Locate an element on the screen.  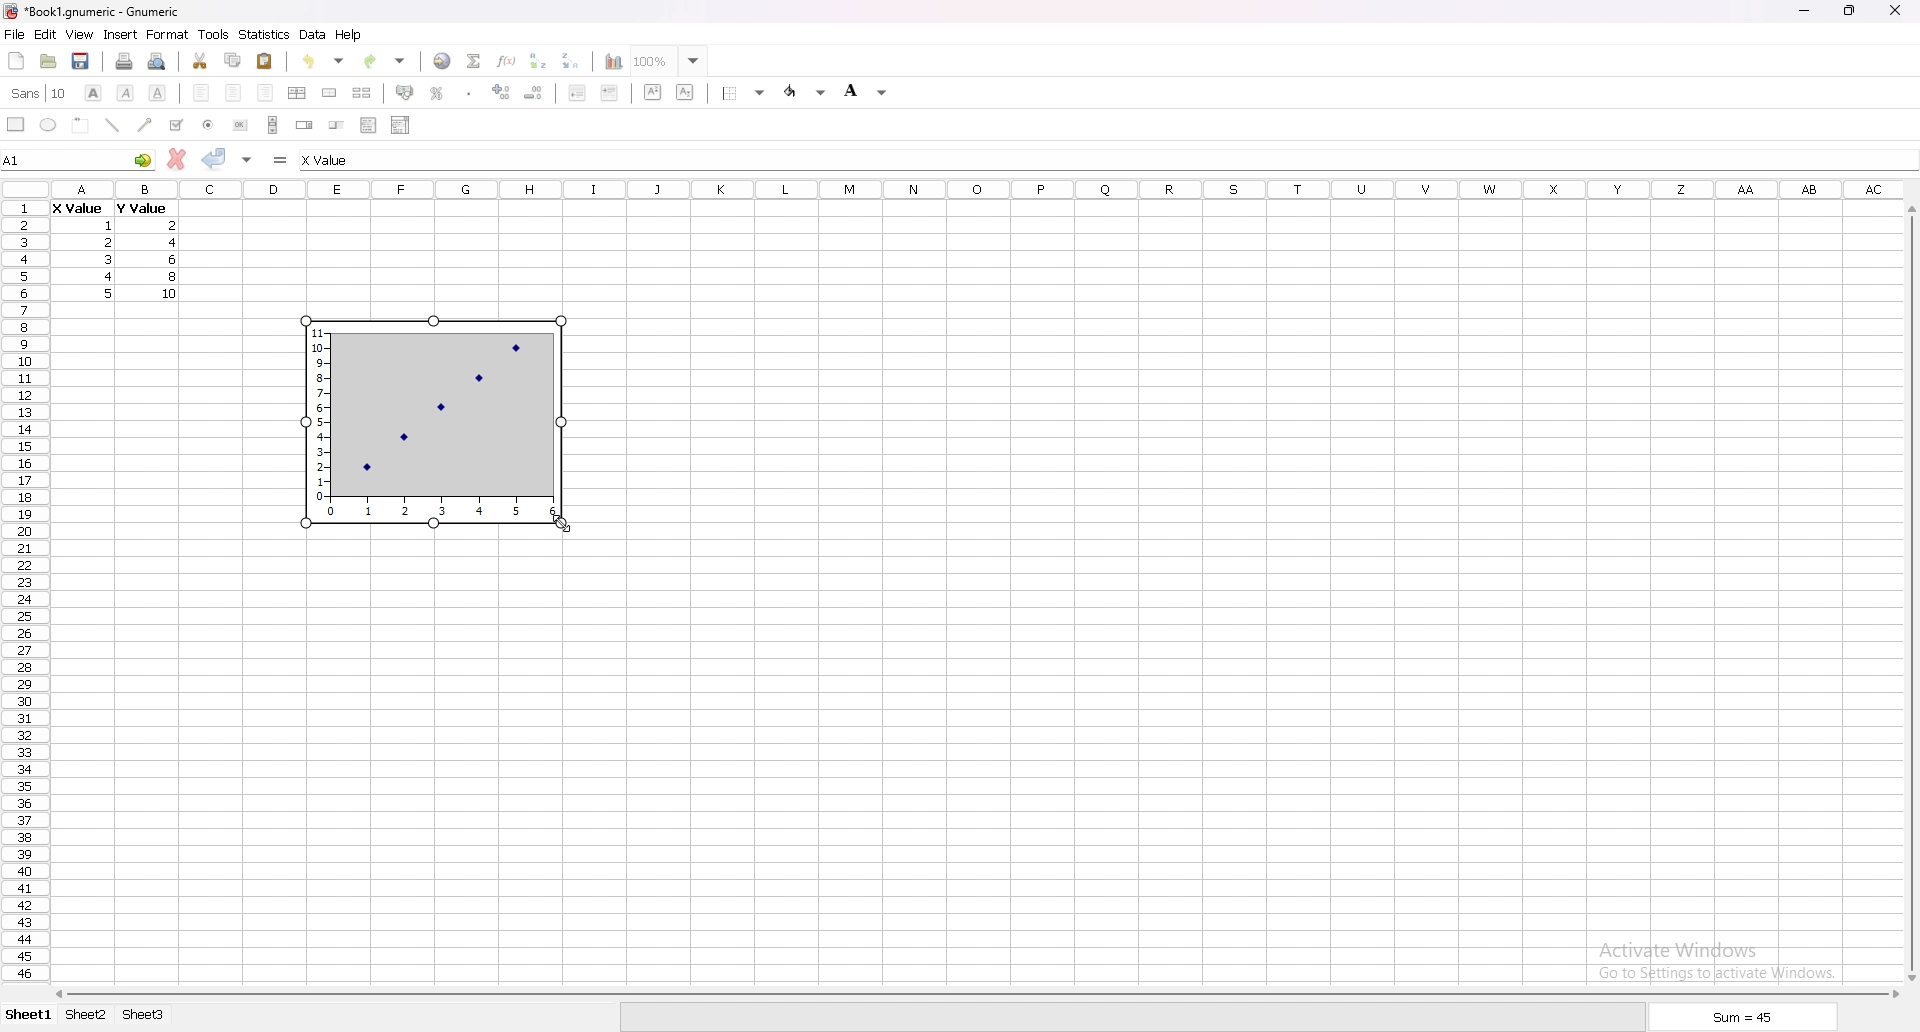
format is located at coordinates (168, 34).